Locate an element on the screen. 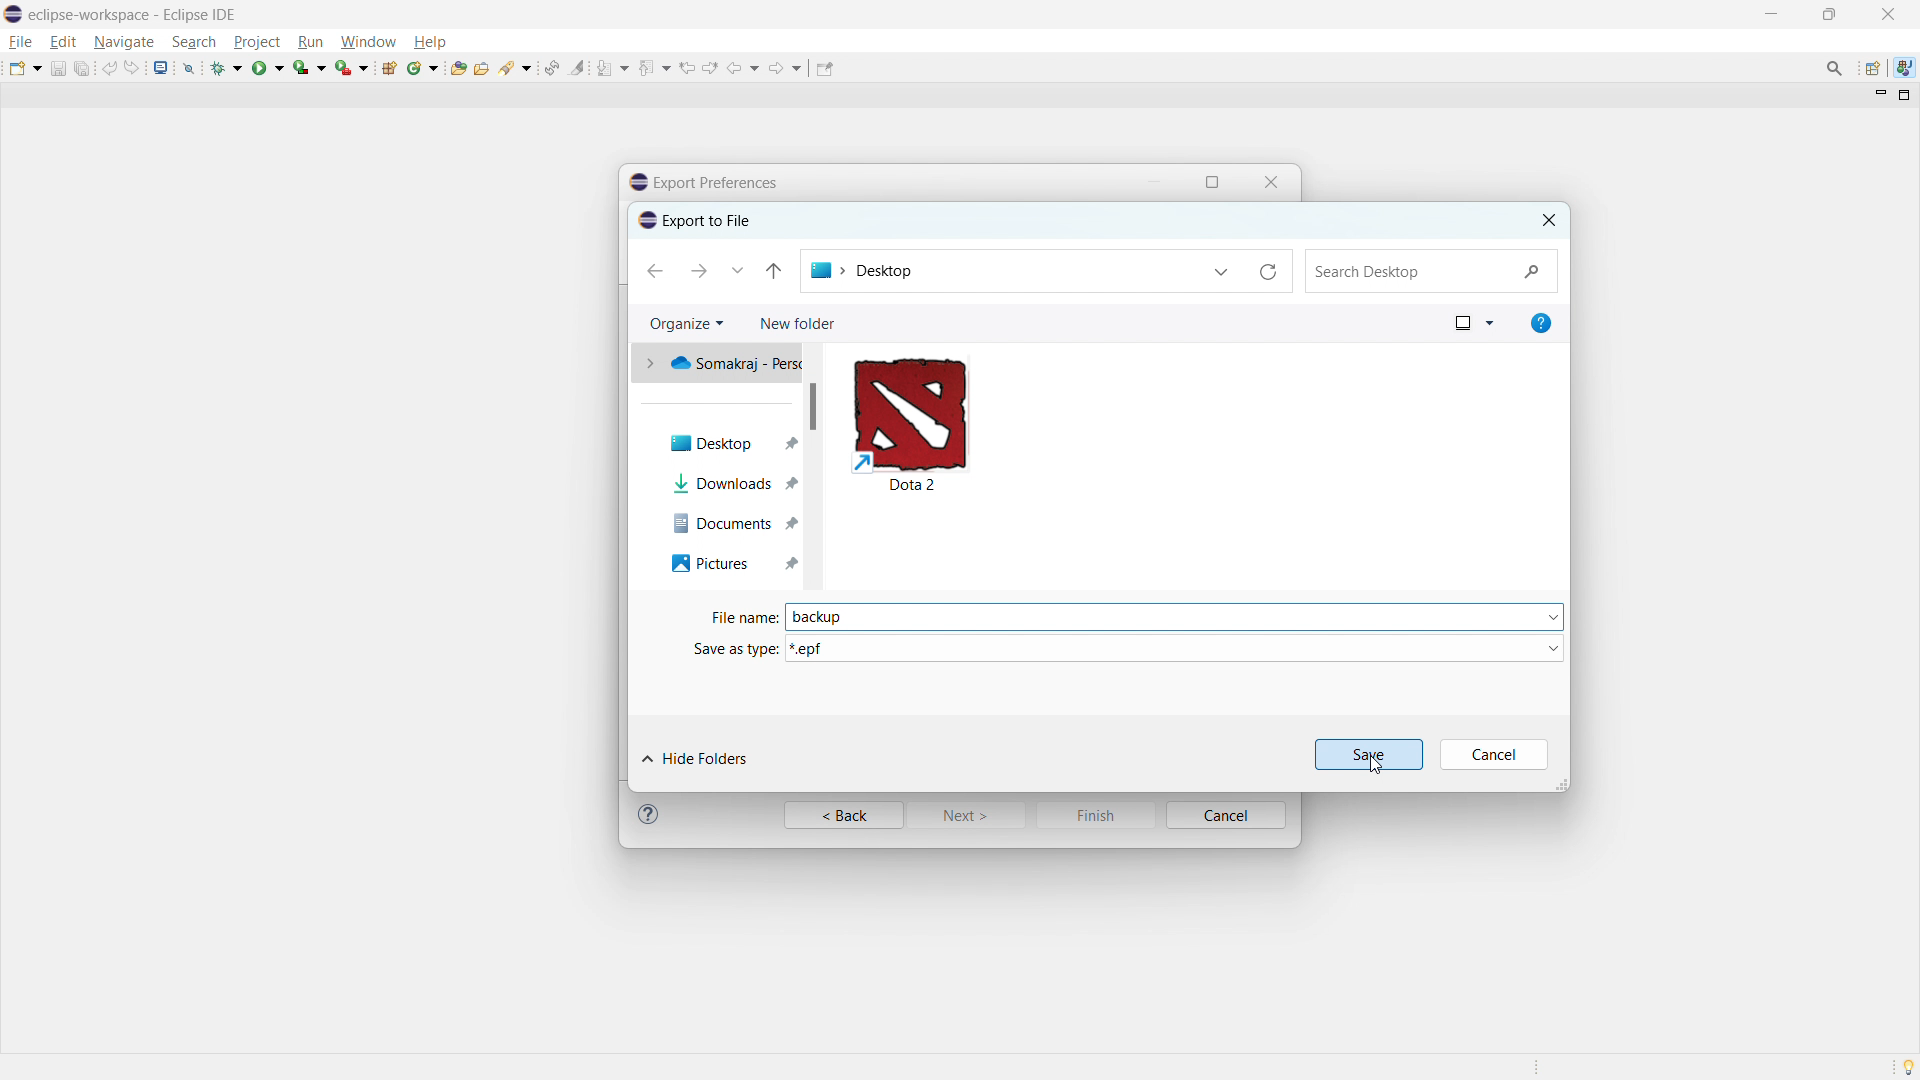 This screenshot has height=1080, width=1920. Export Preferences is located at coordinates (722, 177).